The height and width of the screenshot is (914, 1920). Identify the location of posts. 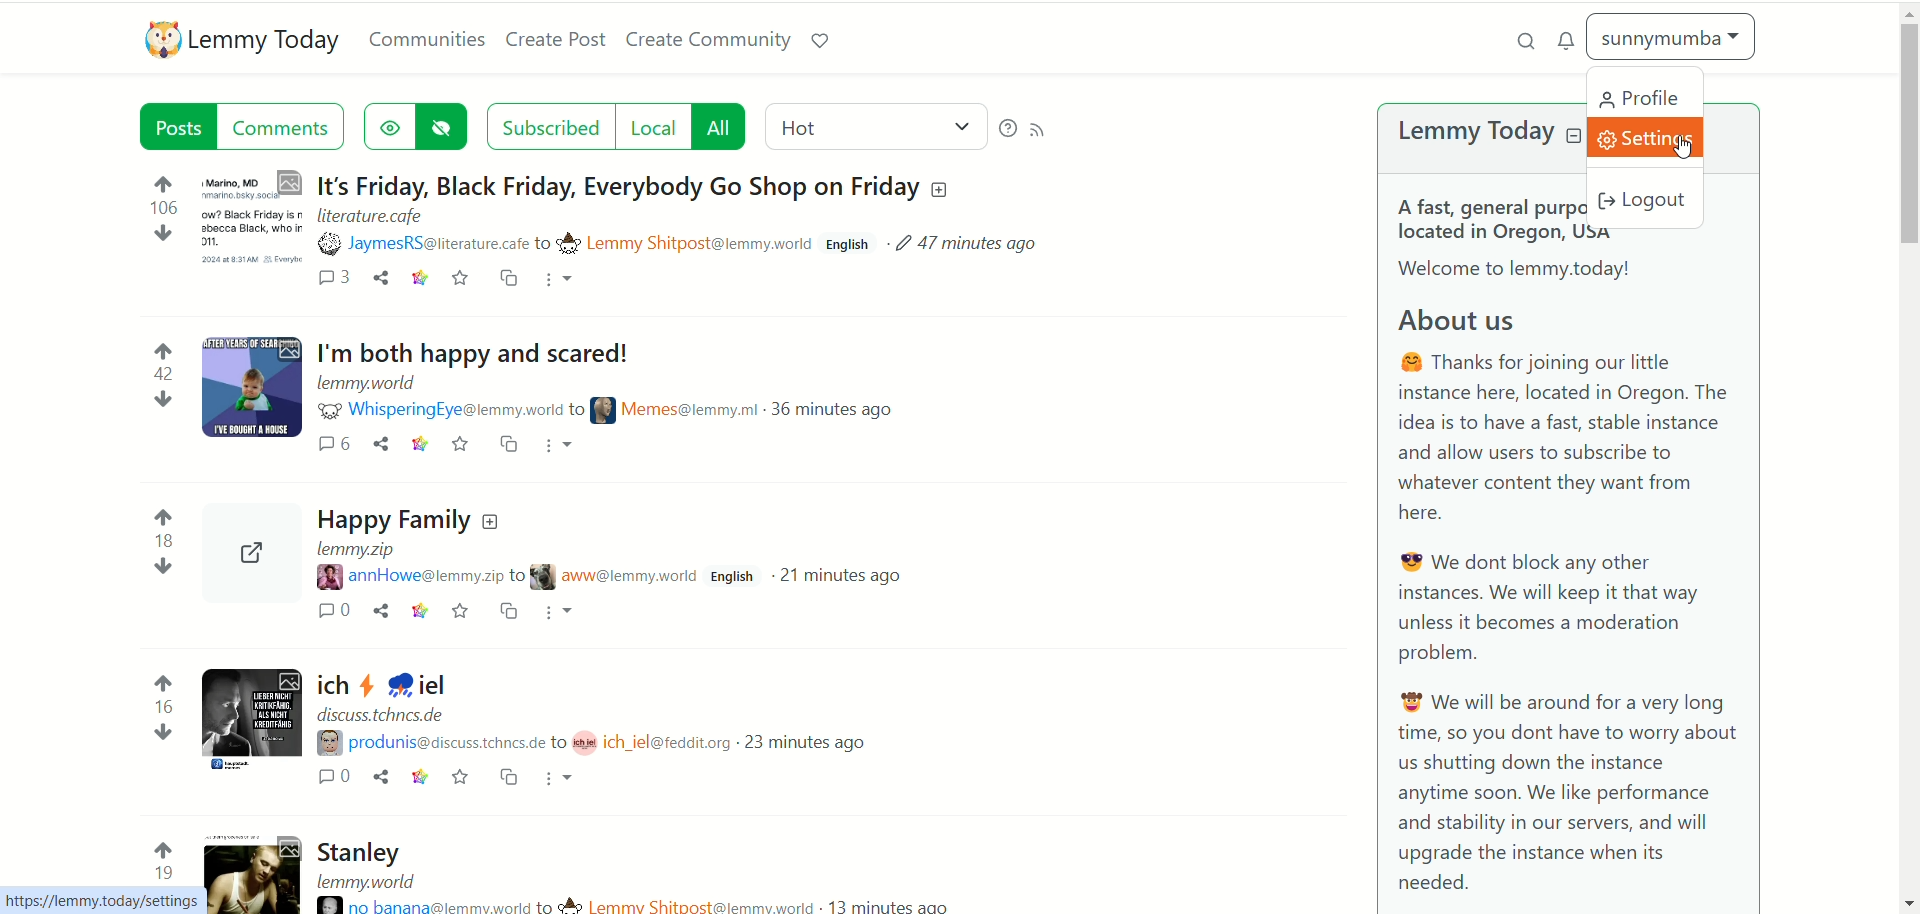
(175, 125).